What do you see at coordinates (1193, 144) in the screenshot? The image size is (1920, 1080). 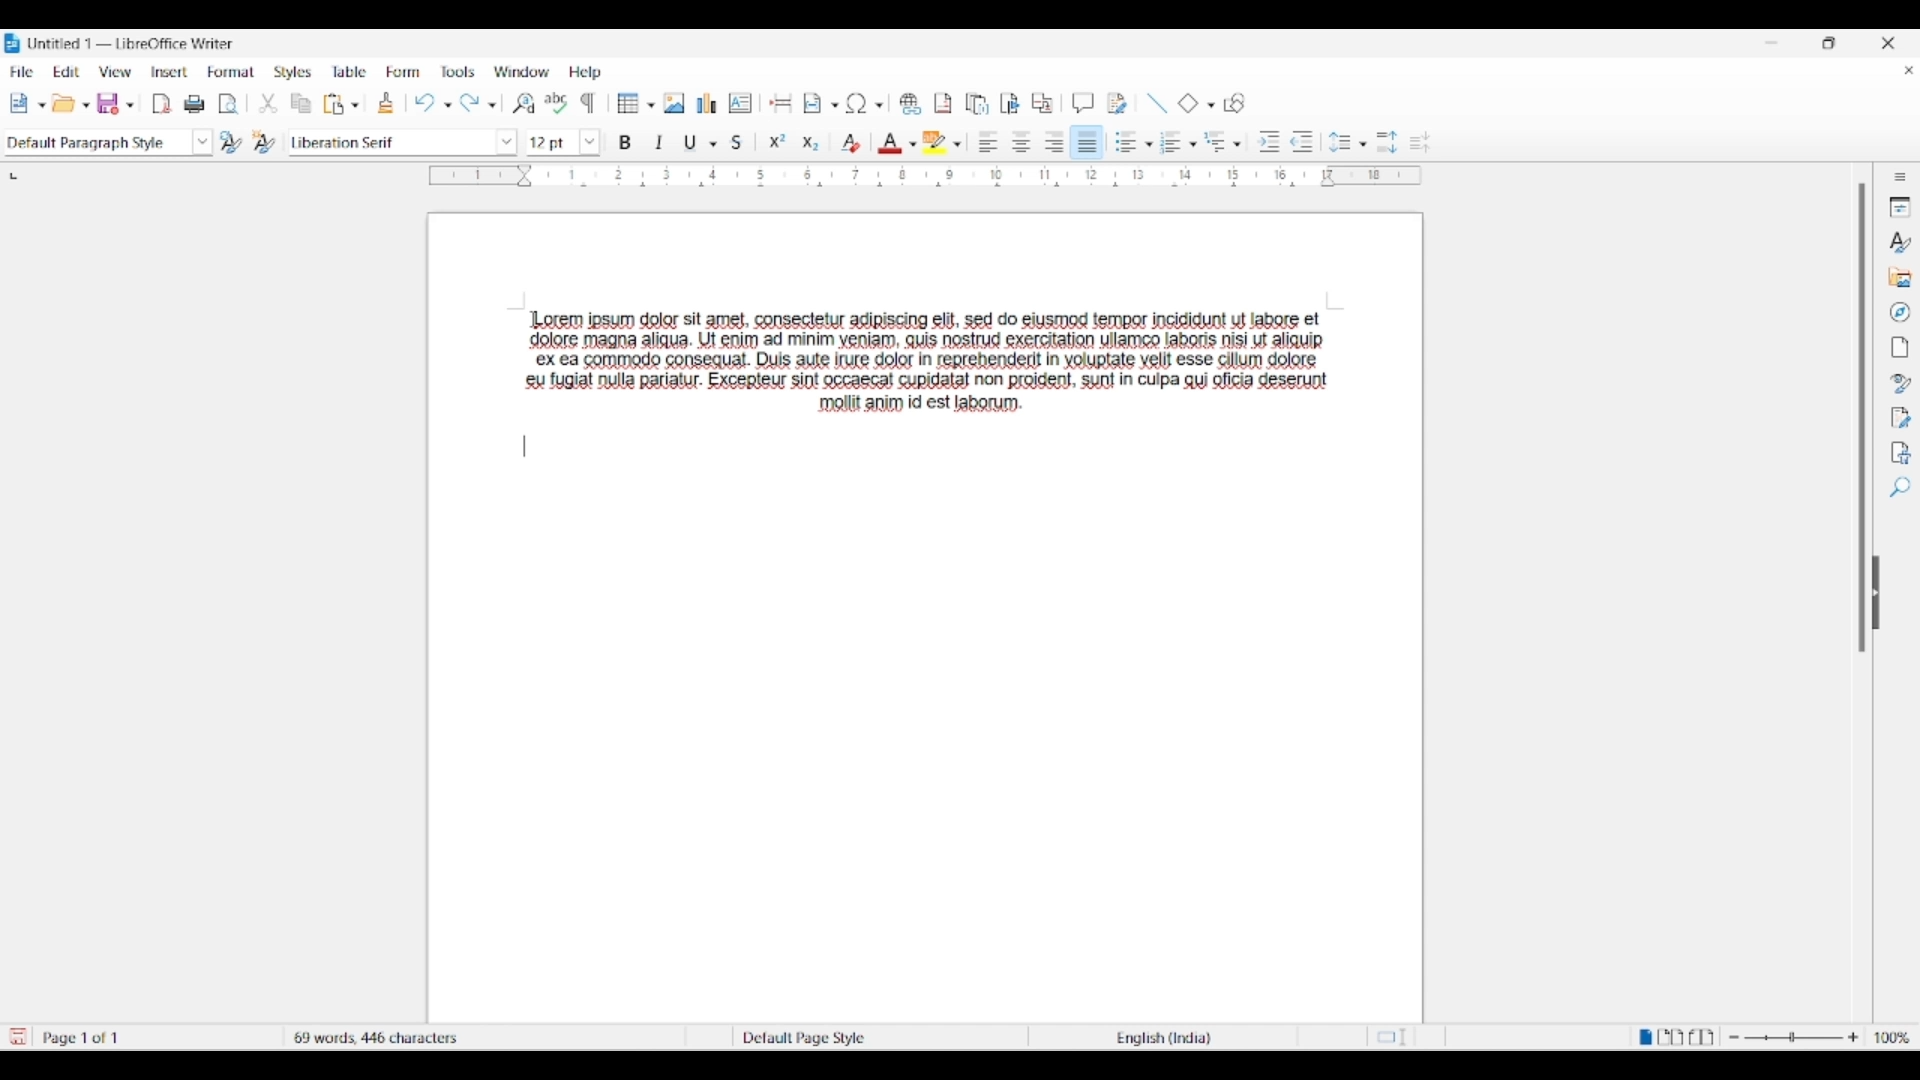 I see `Toggle ordered list options` at bounding box center [1193, 144].